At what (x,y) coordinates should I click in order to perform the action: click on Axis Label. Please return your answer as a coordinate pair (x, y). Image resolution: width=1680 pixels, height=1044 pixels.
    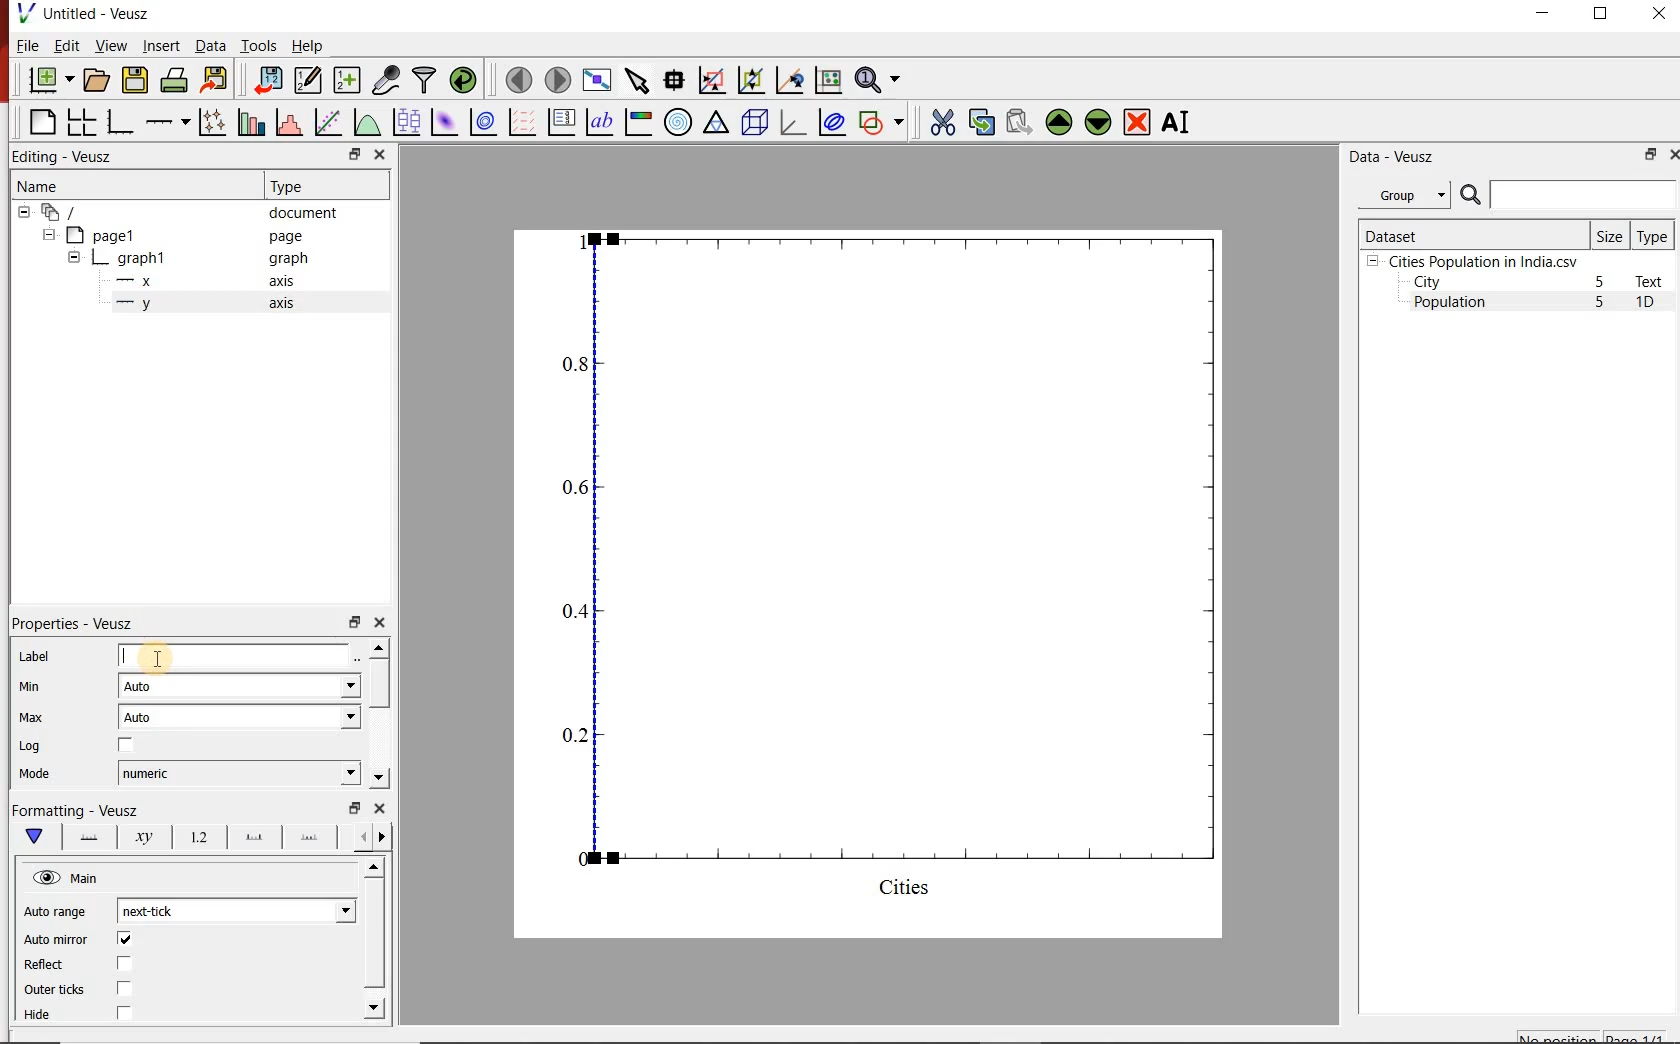
    Looking at the image, I should click on (140, 841).